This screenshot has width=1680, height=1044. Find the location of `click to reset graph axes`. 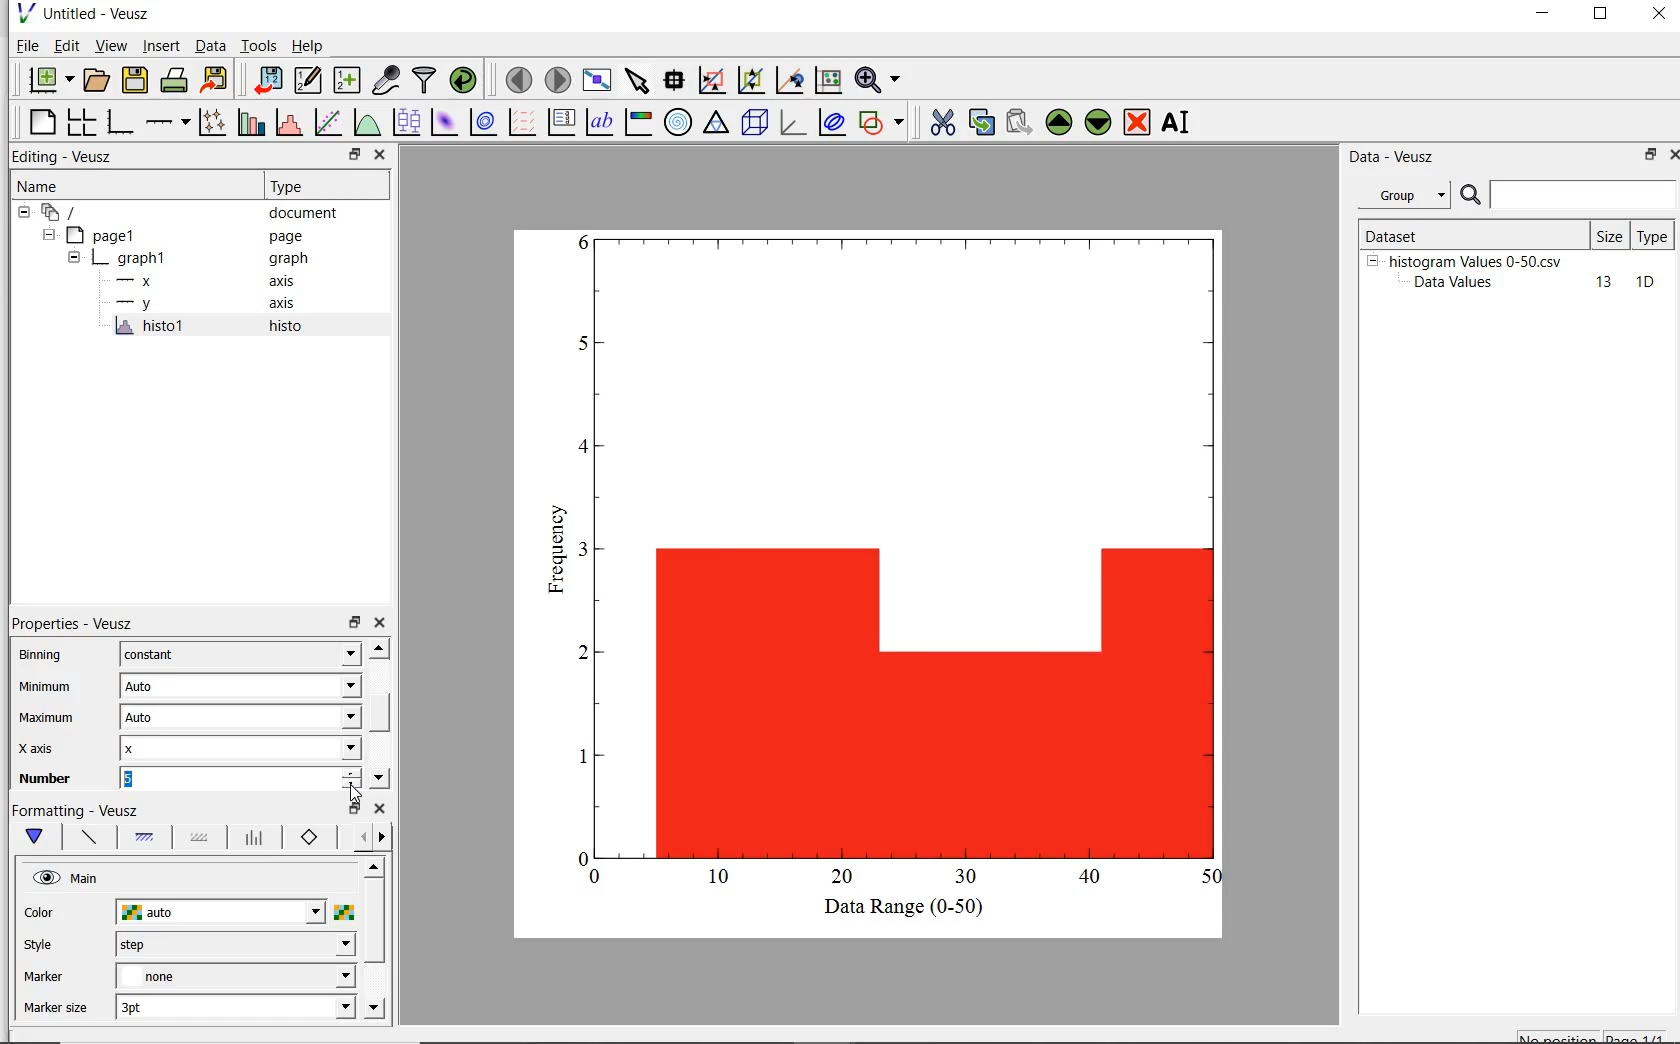

click to reset graph axes is located at coordinates (711, 80).